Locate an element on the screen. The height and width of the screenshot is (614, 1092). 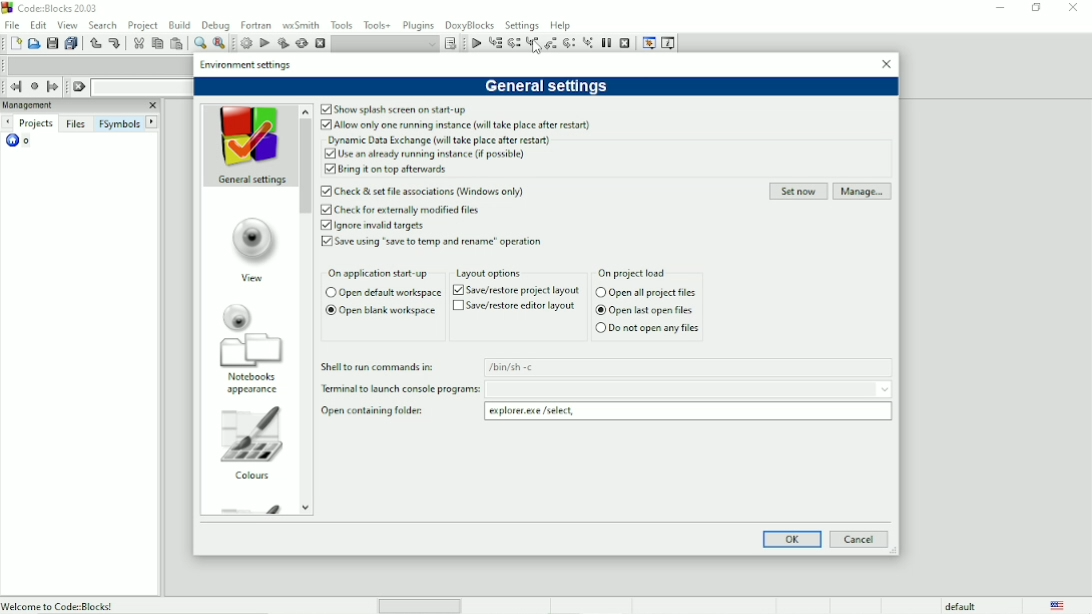
Save using "save to temp and rename" operation is located at coordinates (432, 243).